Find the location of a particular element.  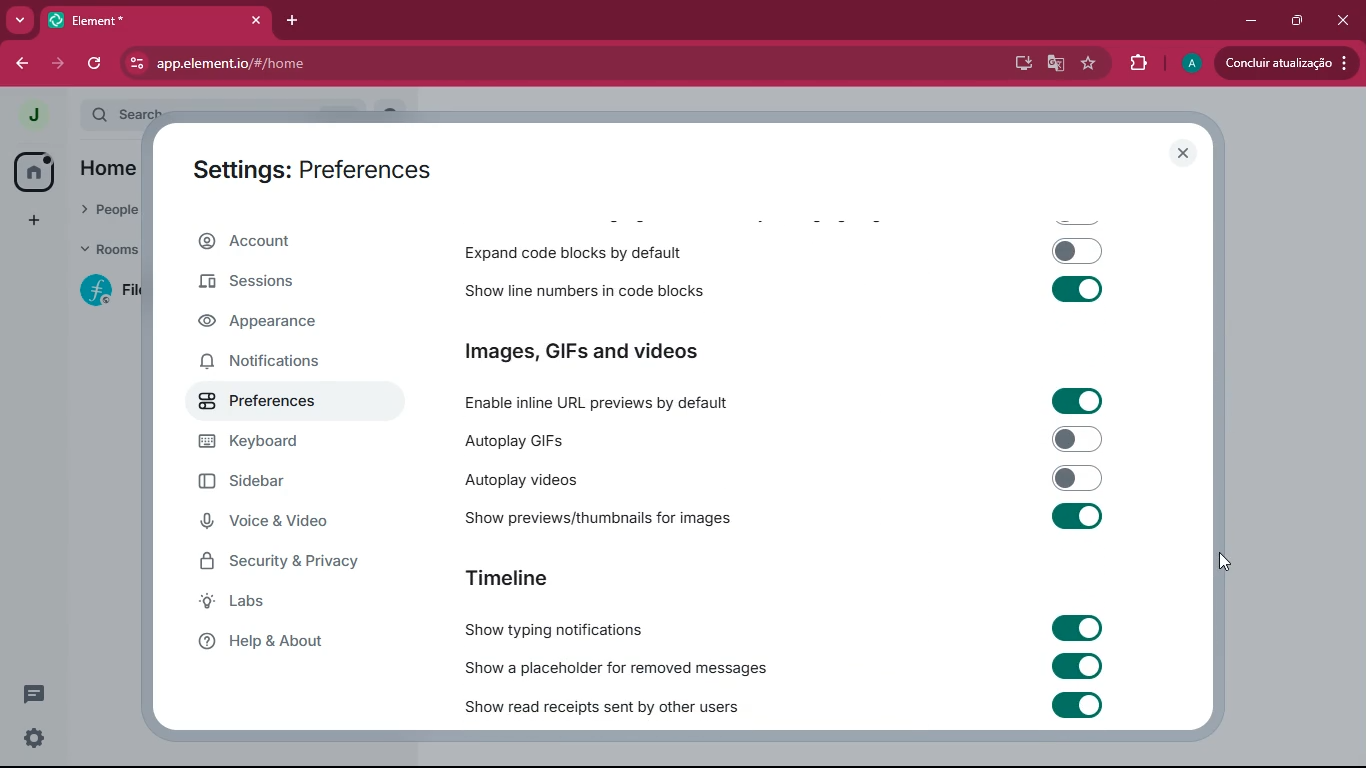

toggle on/off is located at coordinates (1076, 705).